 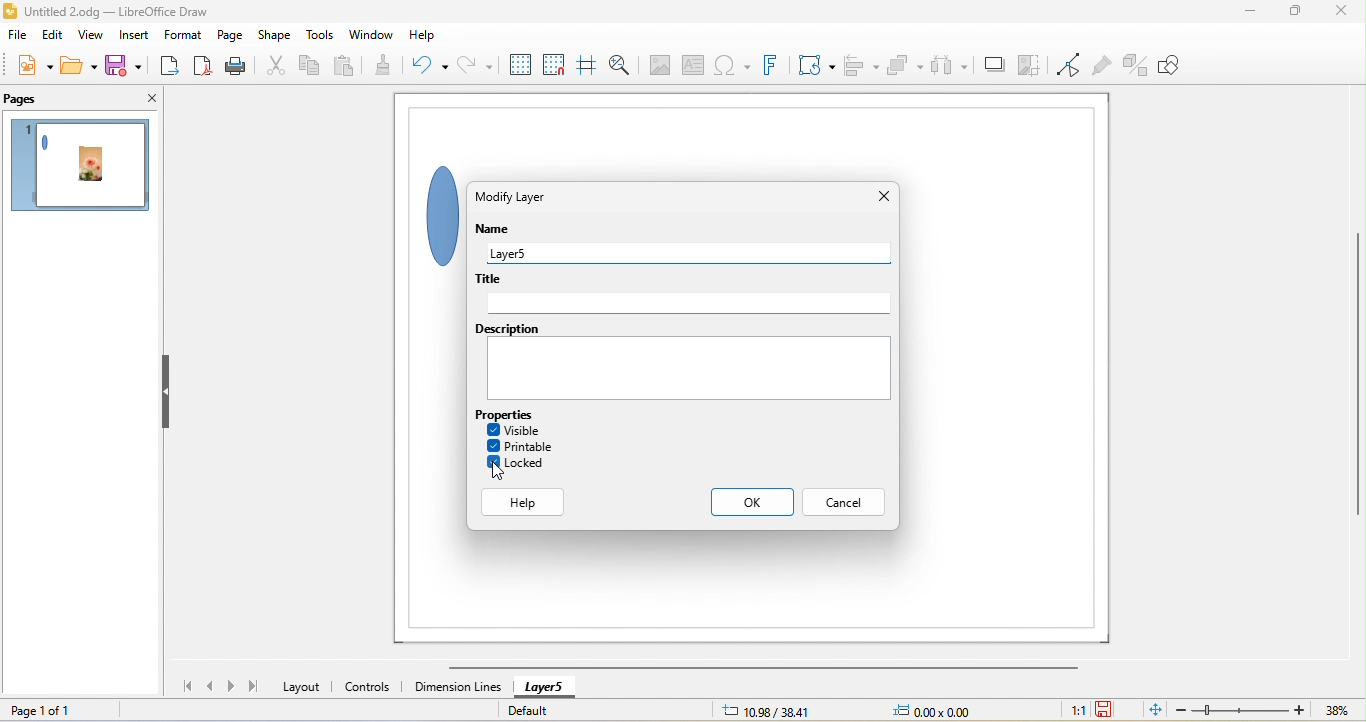 I want to click on shape , so click(x=277, y=35).